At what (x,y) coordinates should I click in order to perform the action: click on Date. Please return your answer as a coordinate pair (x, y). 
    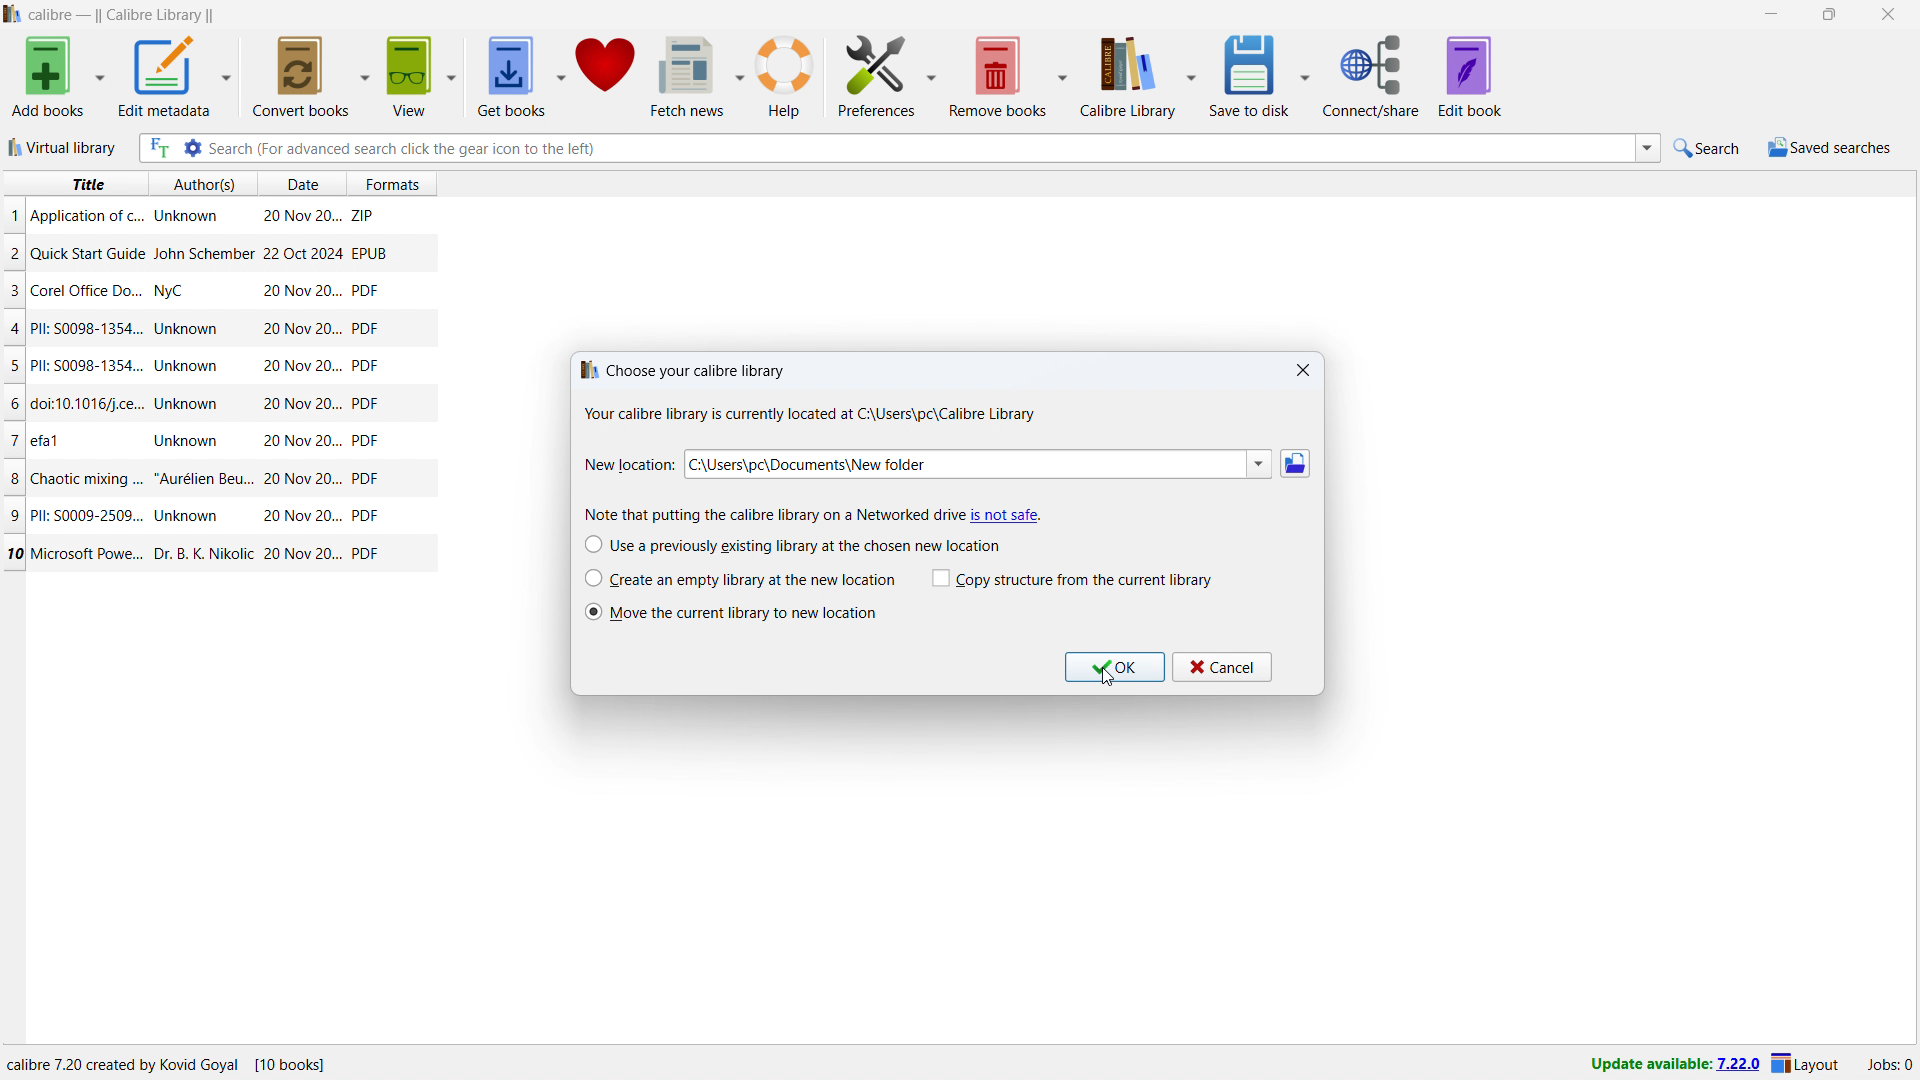
    Looking at the image, I should click on (303, 555).